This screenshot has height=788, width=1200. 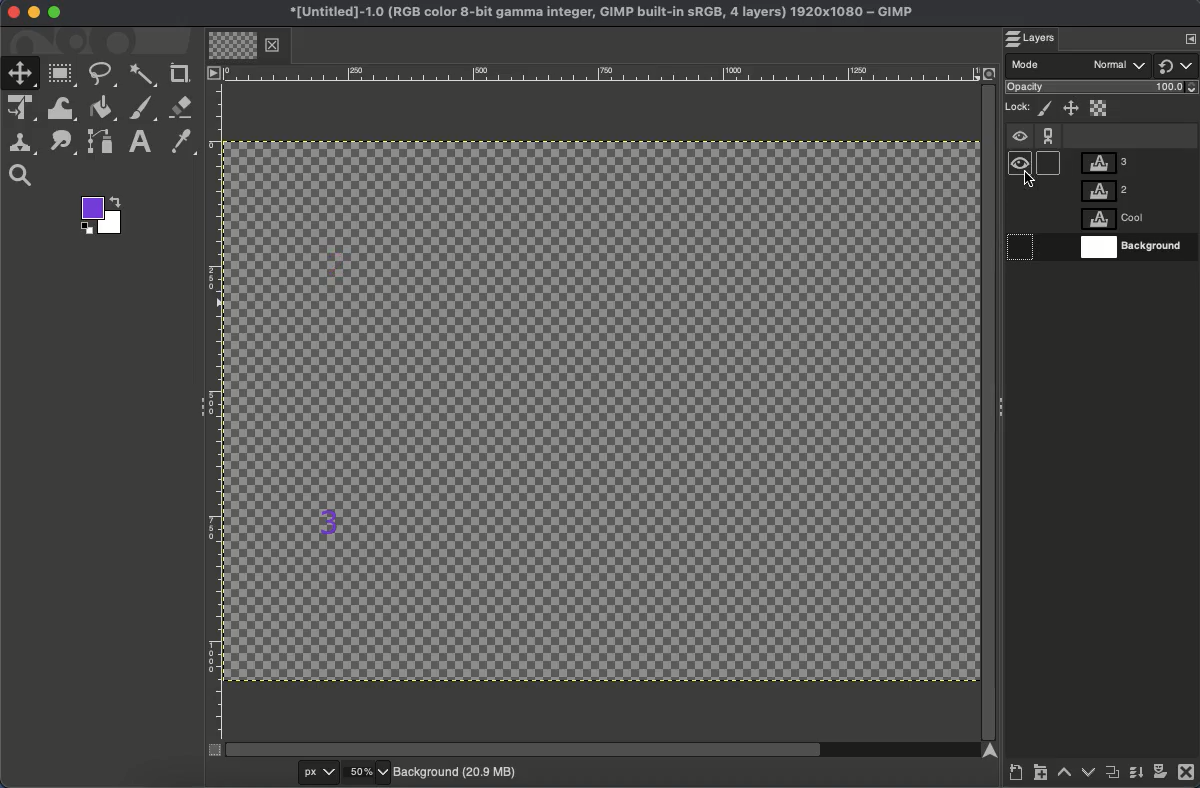 I want to click on Mode, so click(x=1080, y=66).